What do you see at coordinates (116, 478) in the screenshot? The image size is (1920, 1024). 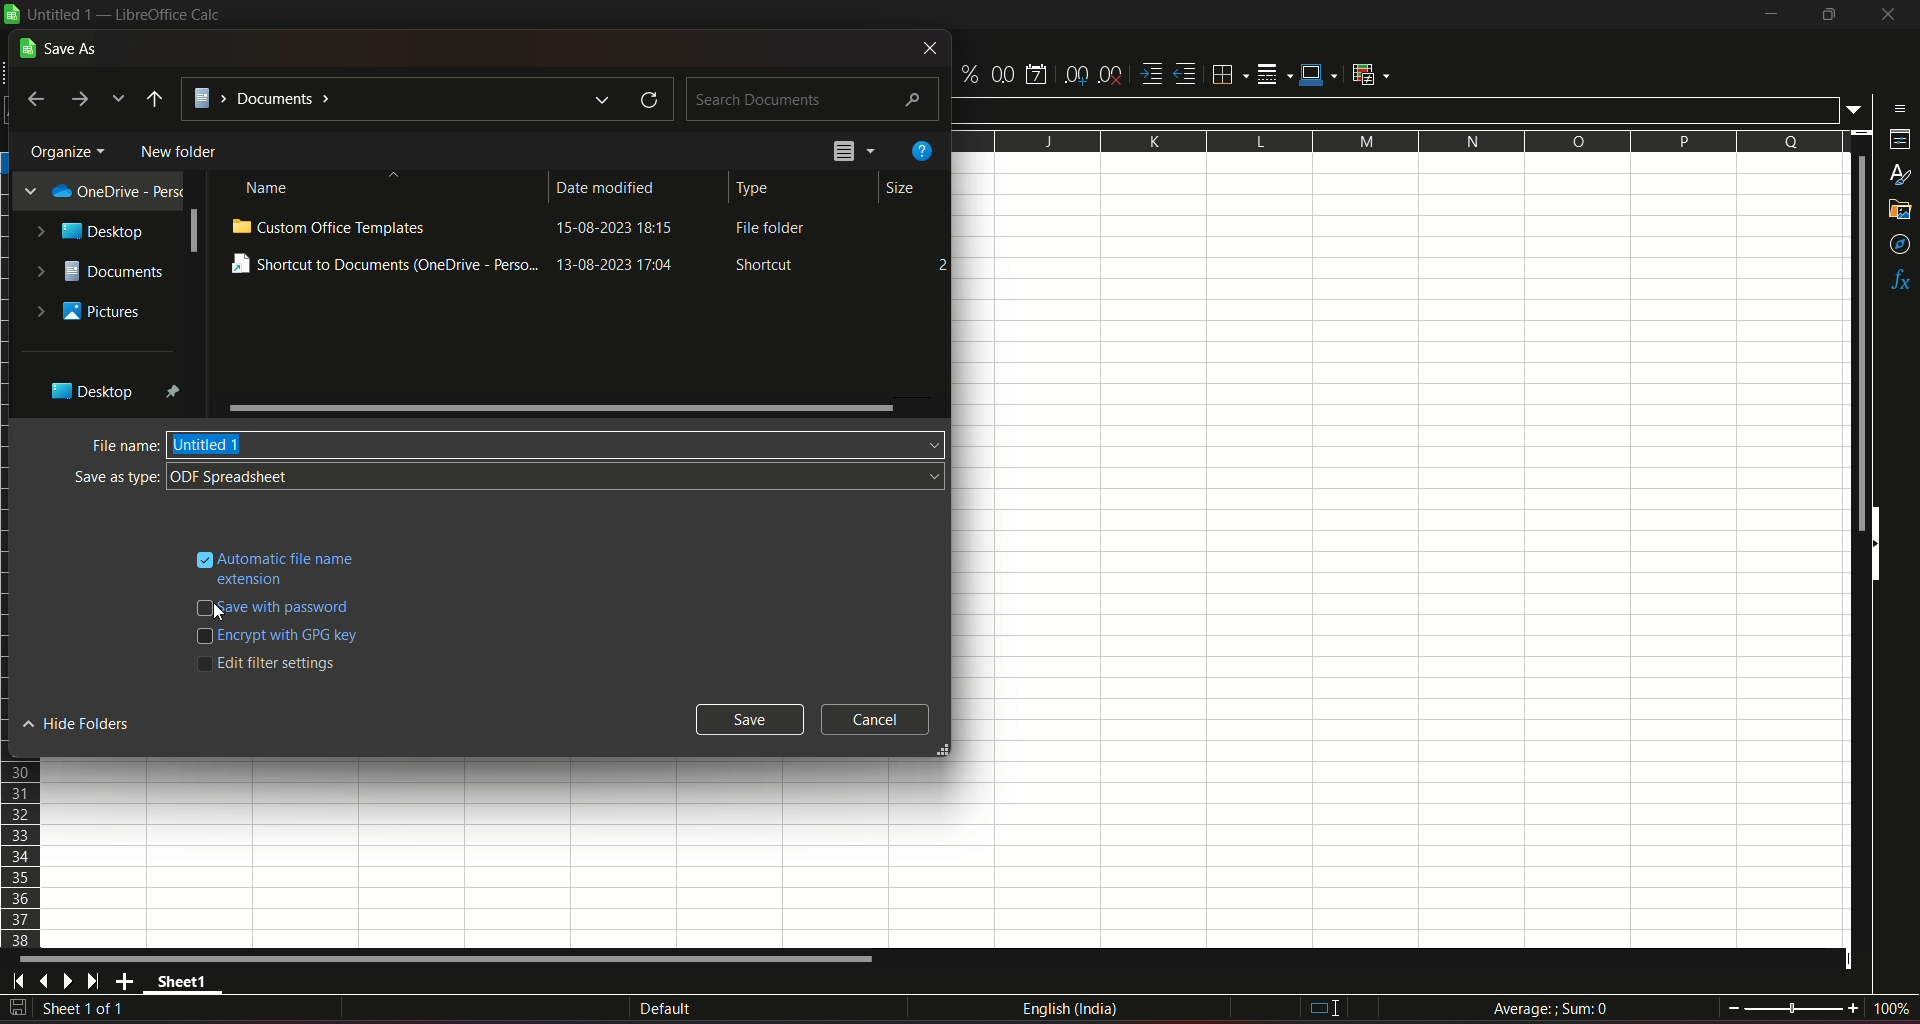 I see `save as type:` at bounding box center [116, 478].